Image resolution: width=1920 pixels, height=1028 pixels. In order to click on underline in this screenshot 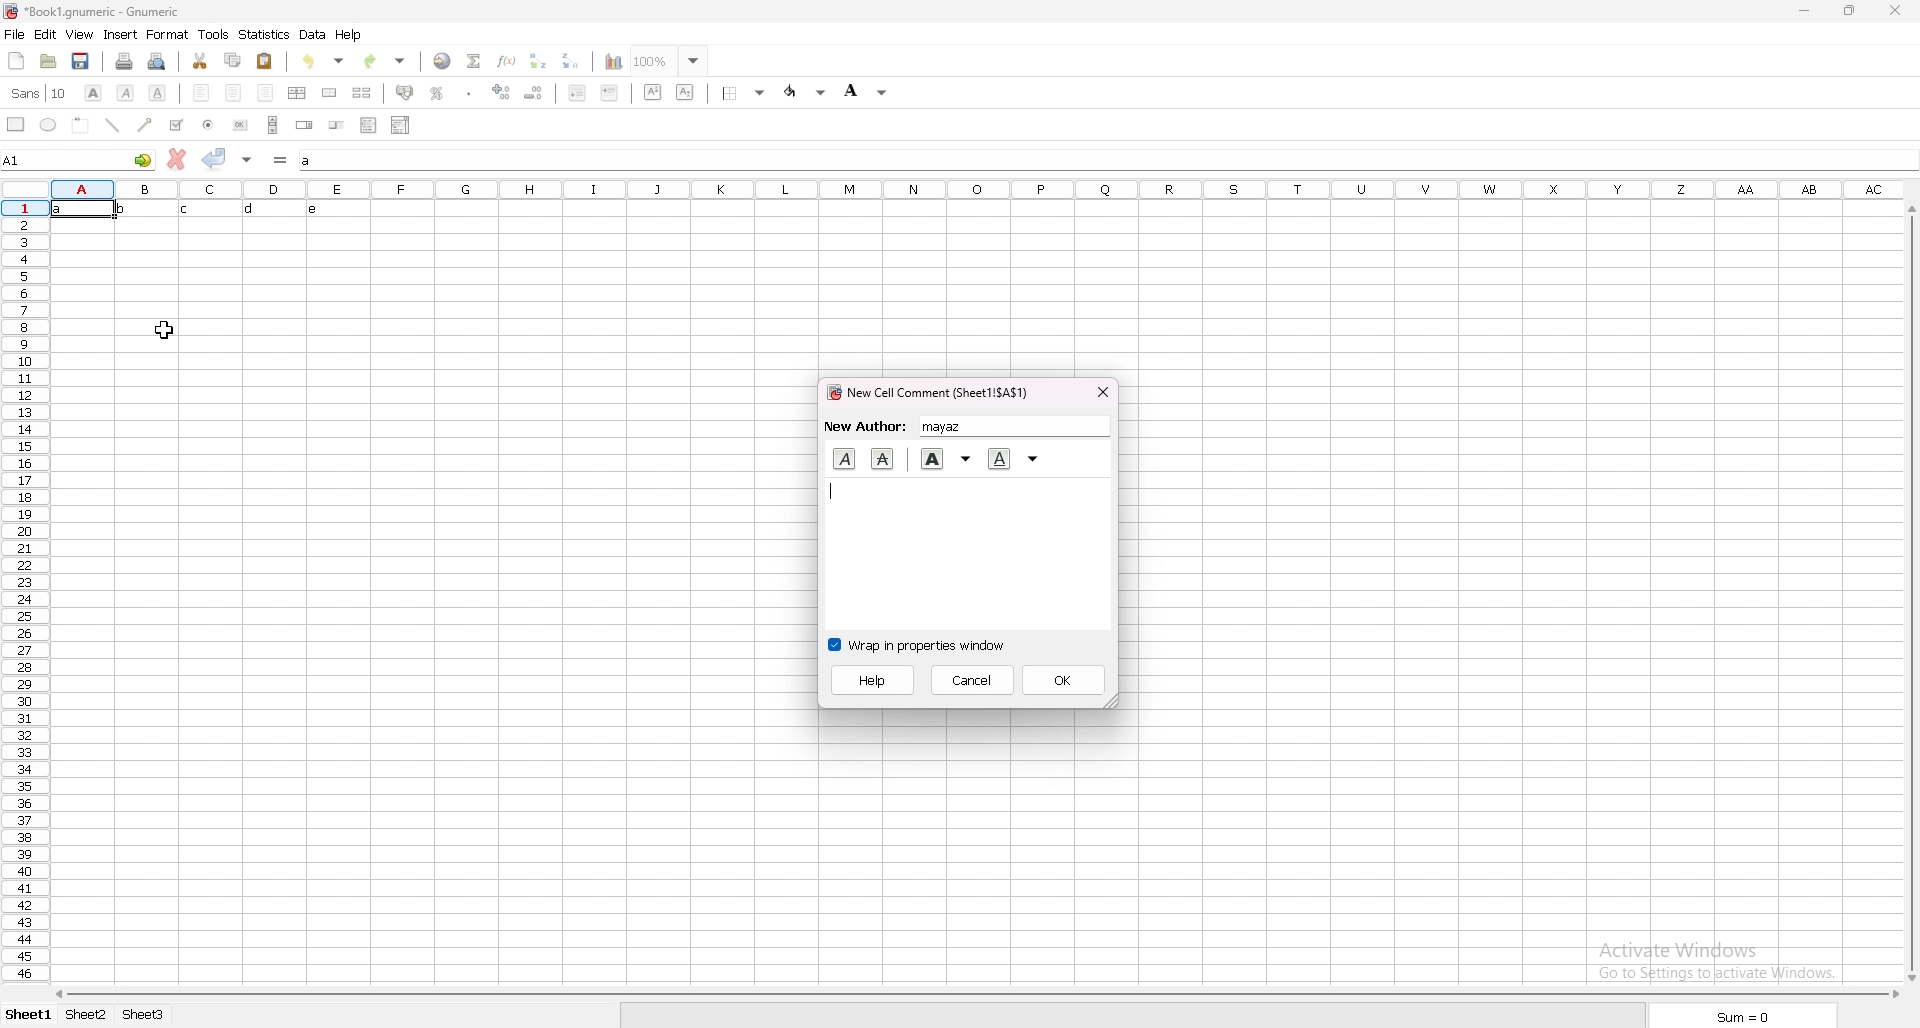, I will do `click(1016, 458)`.